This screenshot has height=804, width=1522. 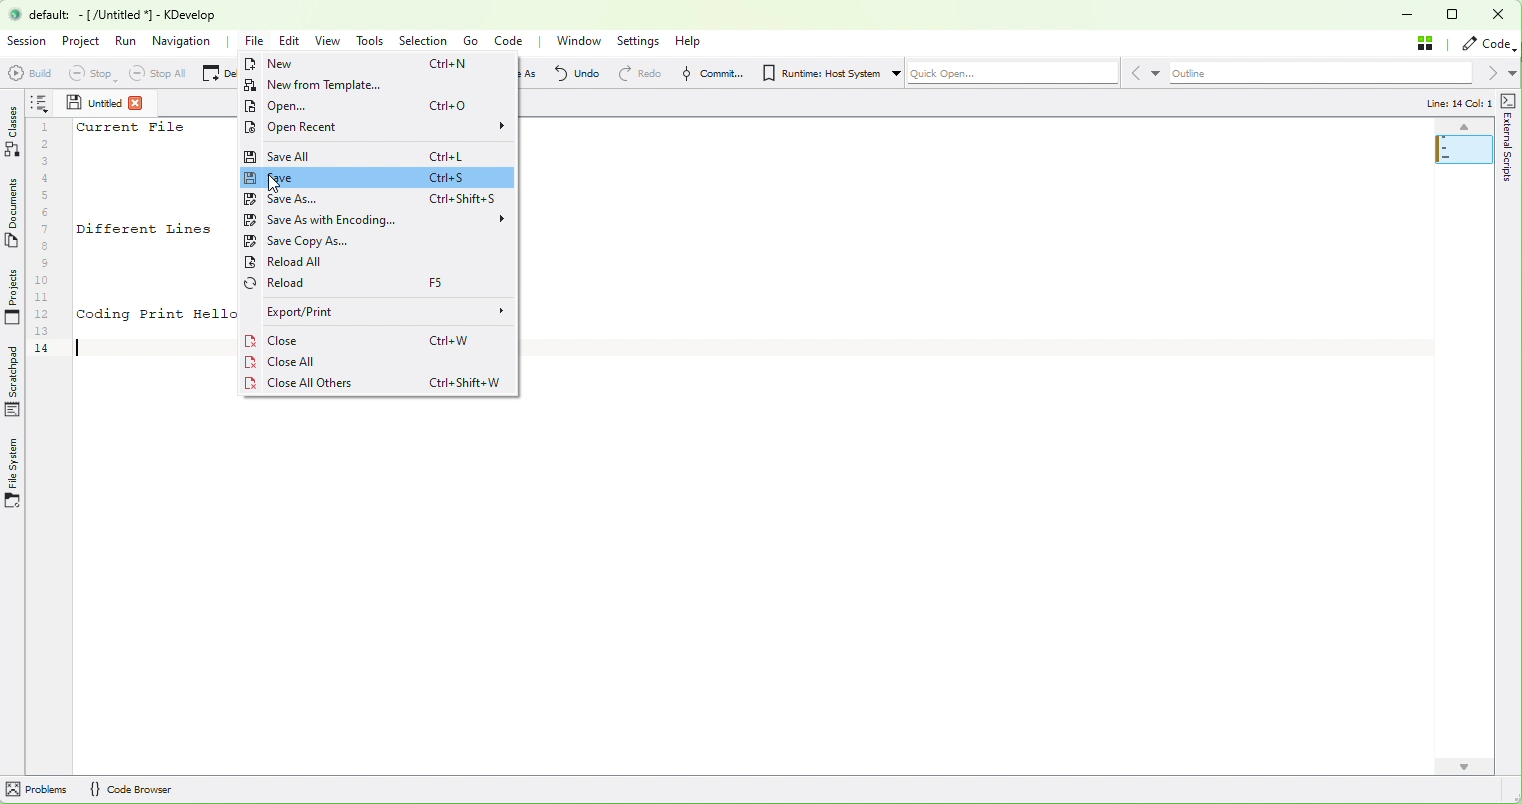 What do you see at coordinates (146, 230) in the screenshot?
I see `Different Lines` at bounding box center [146, 230].